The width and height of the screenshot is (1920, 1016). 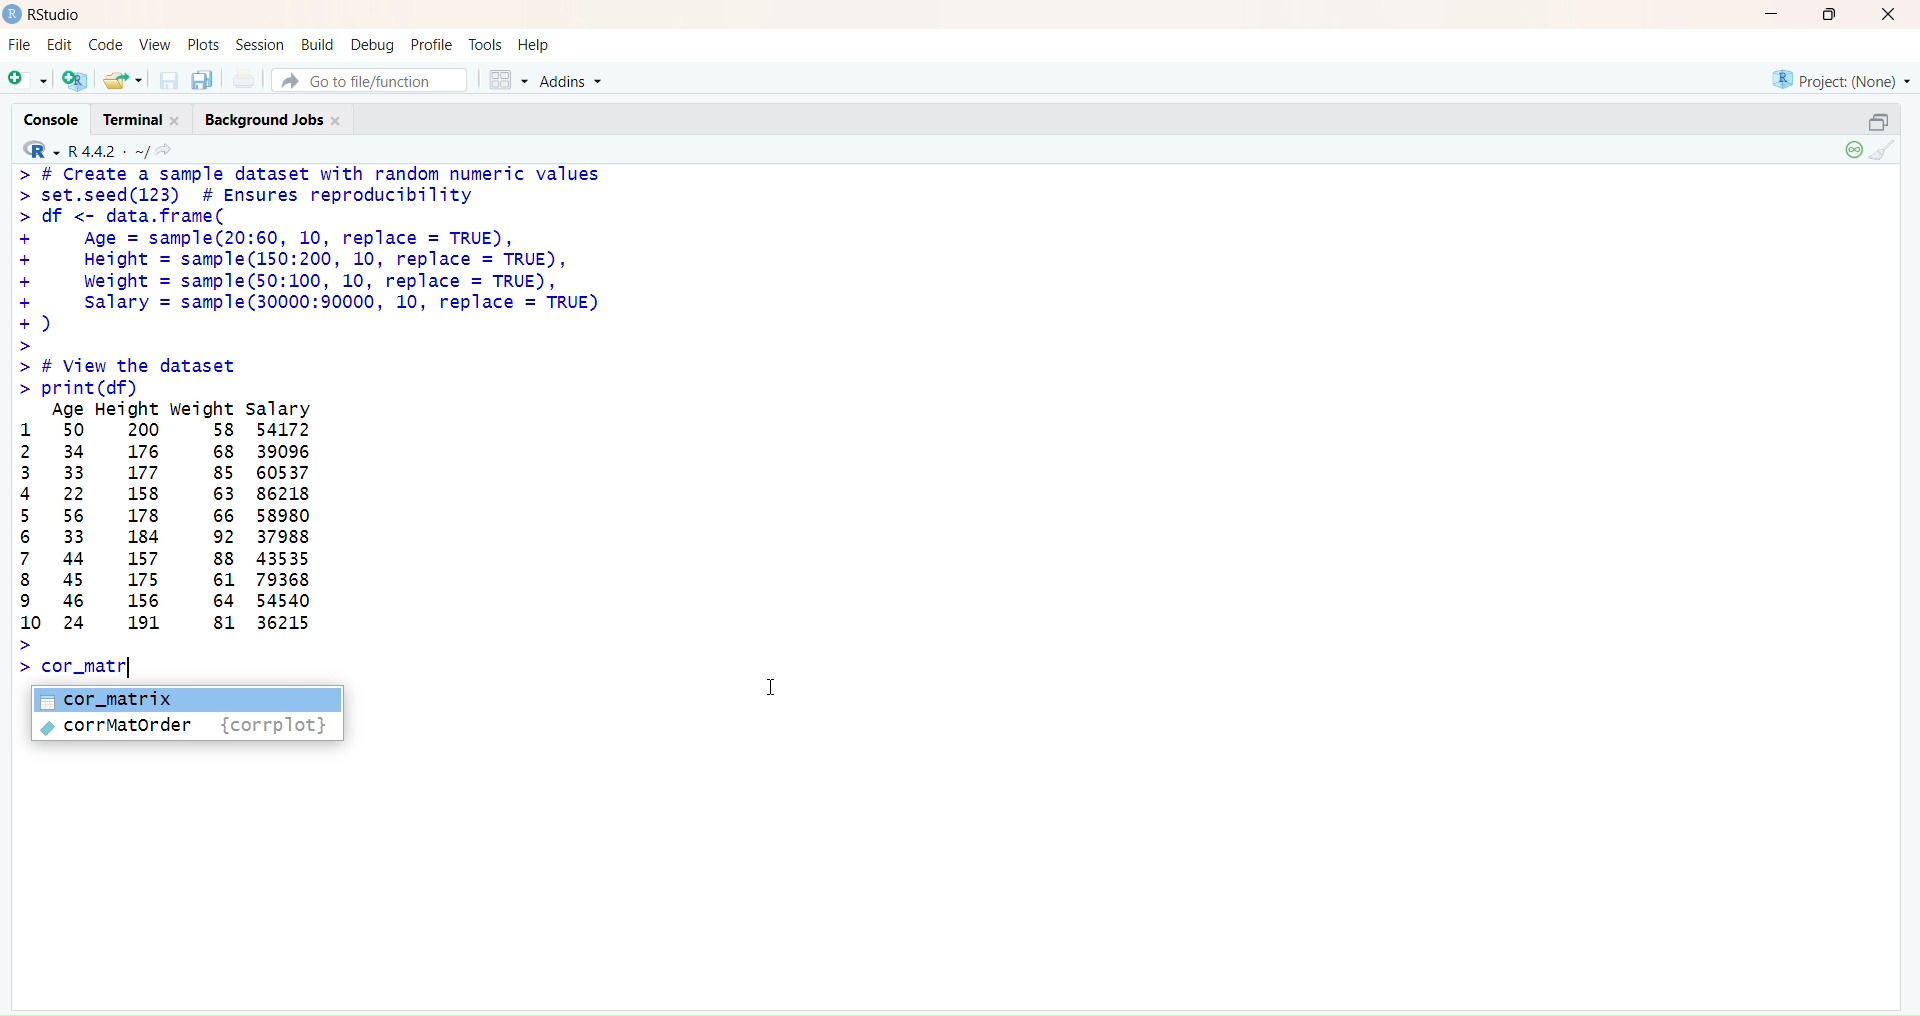 I want to click on Addons, so click(x=575, y=81).